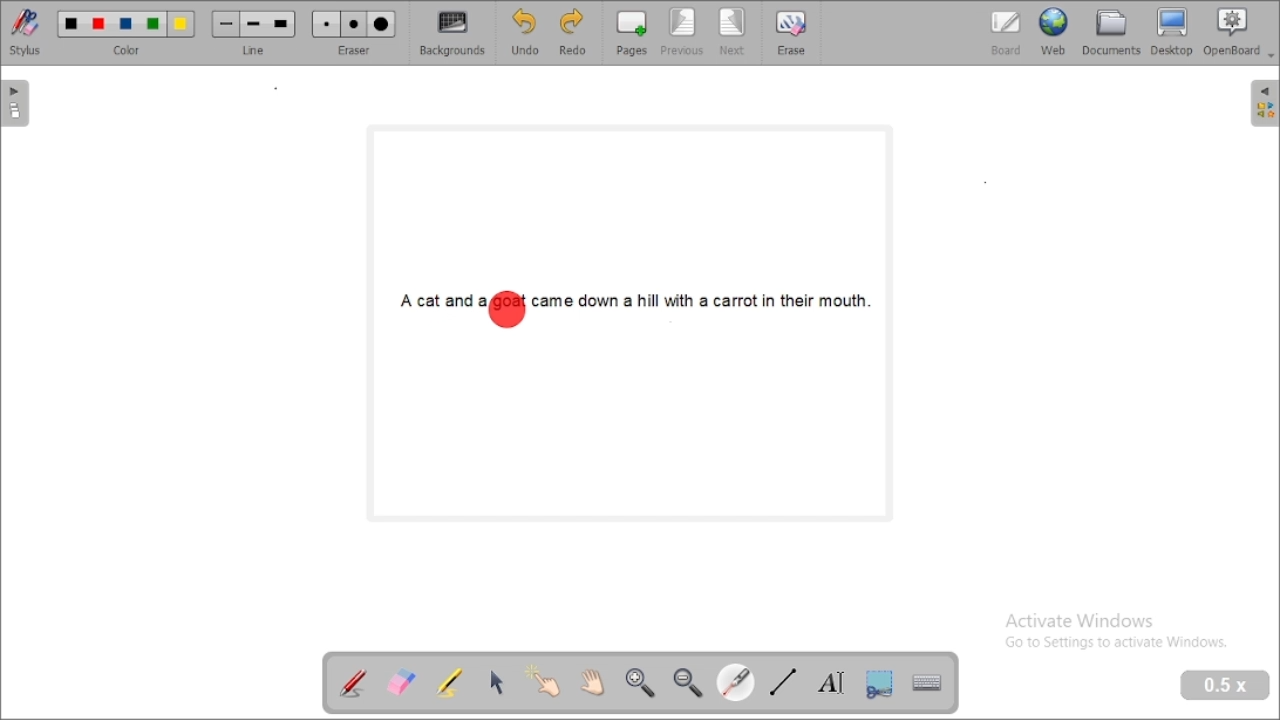 This screenshot has height=720, width=1280. Describe the element at coordinates (353, 33) in the screenshot. I see `eraser` at that location.